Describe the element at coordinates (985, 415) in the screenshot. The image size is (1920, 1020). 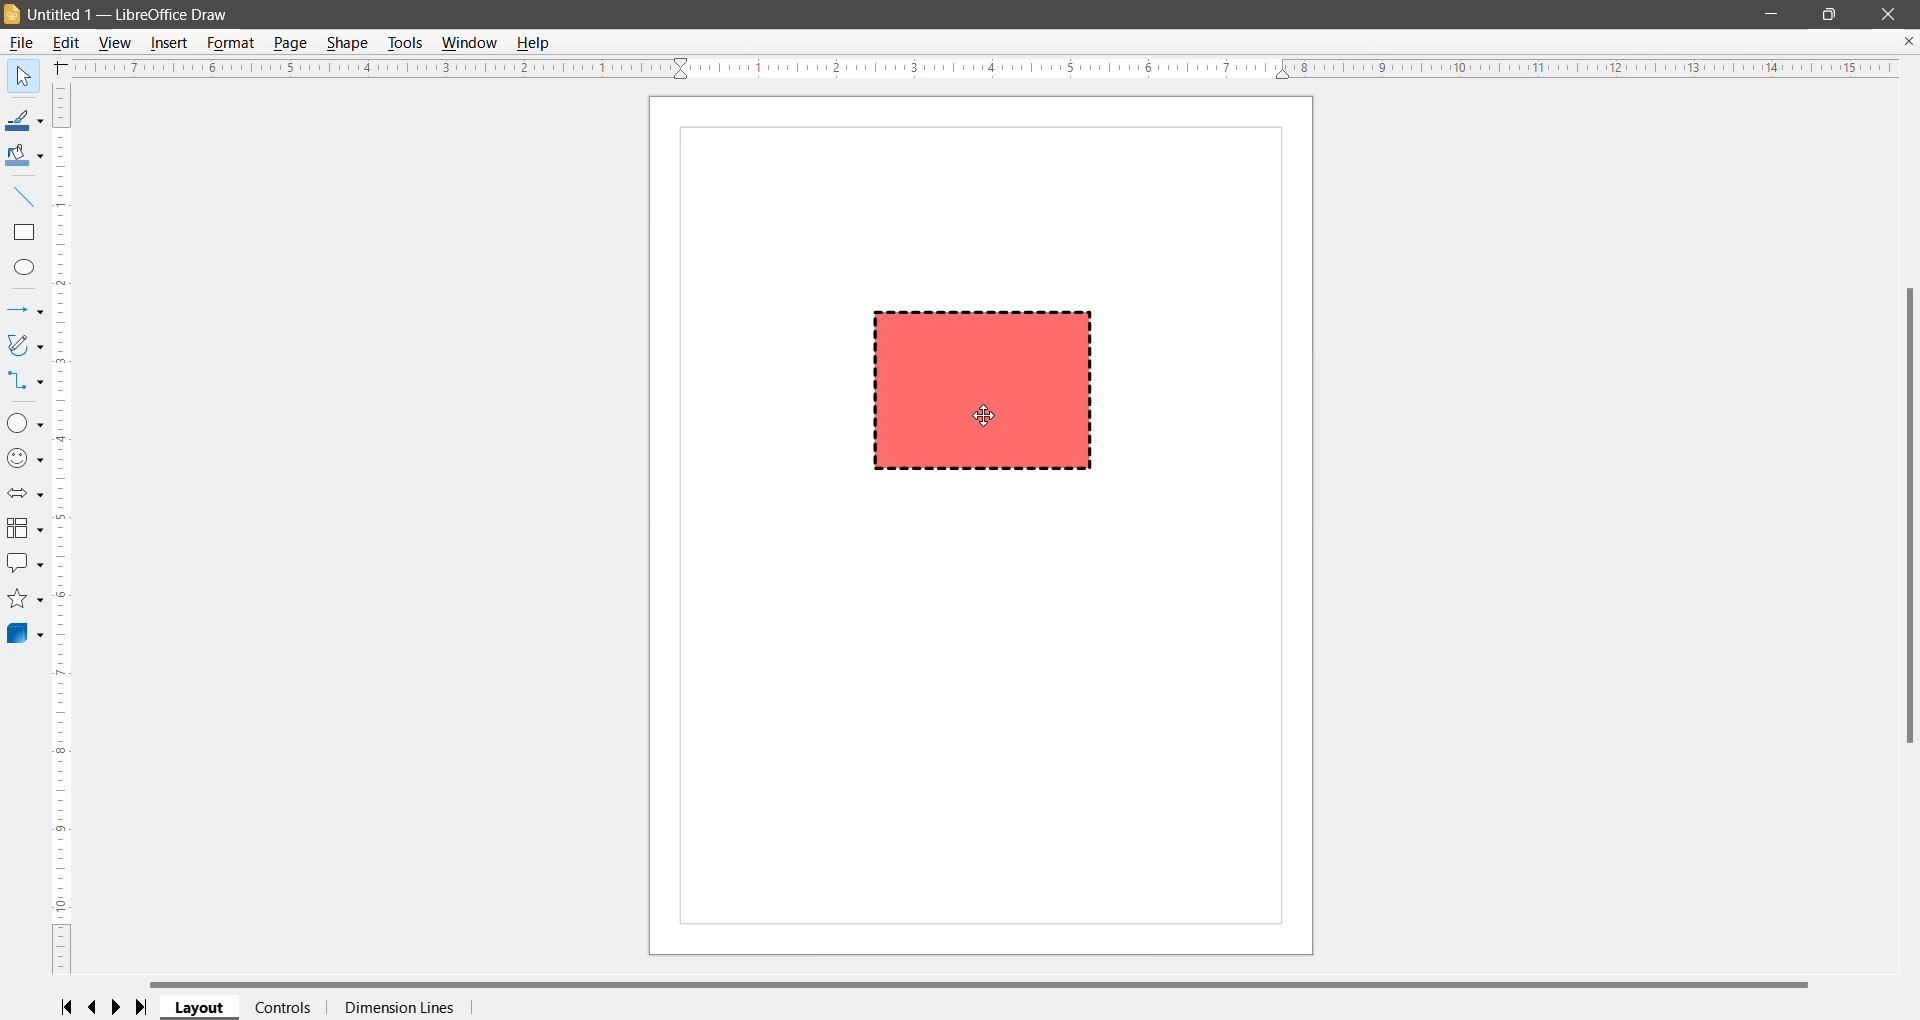
I see `cursor` at that location.